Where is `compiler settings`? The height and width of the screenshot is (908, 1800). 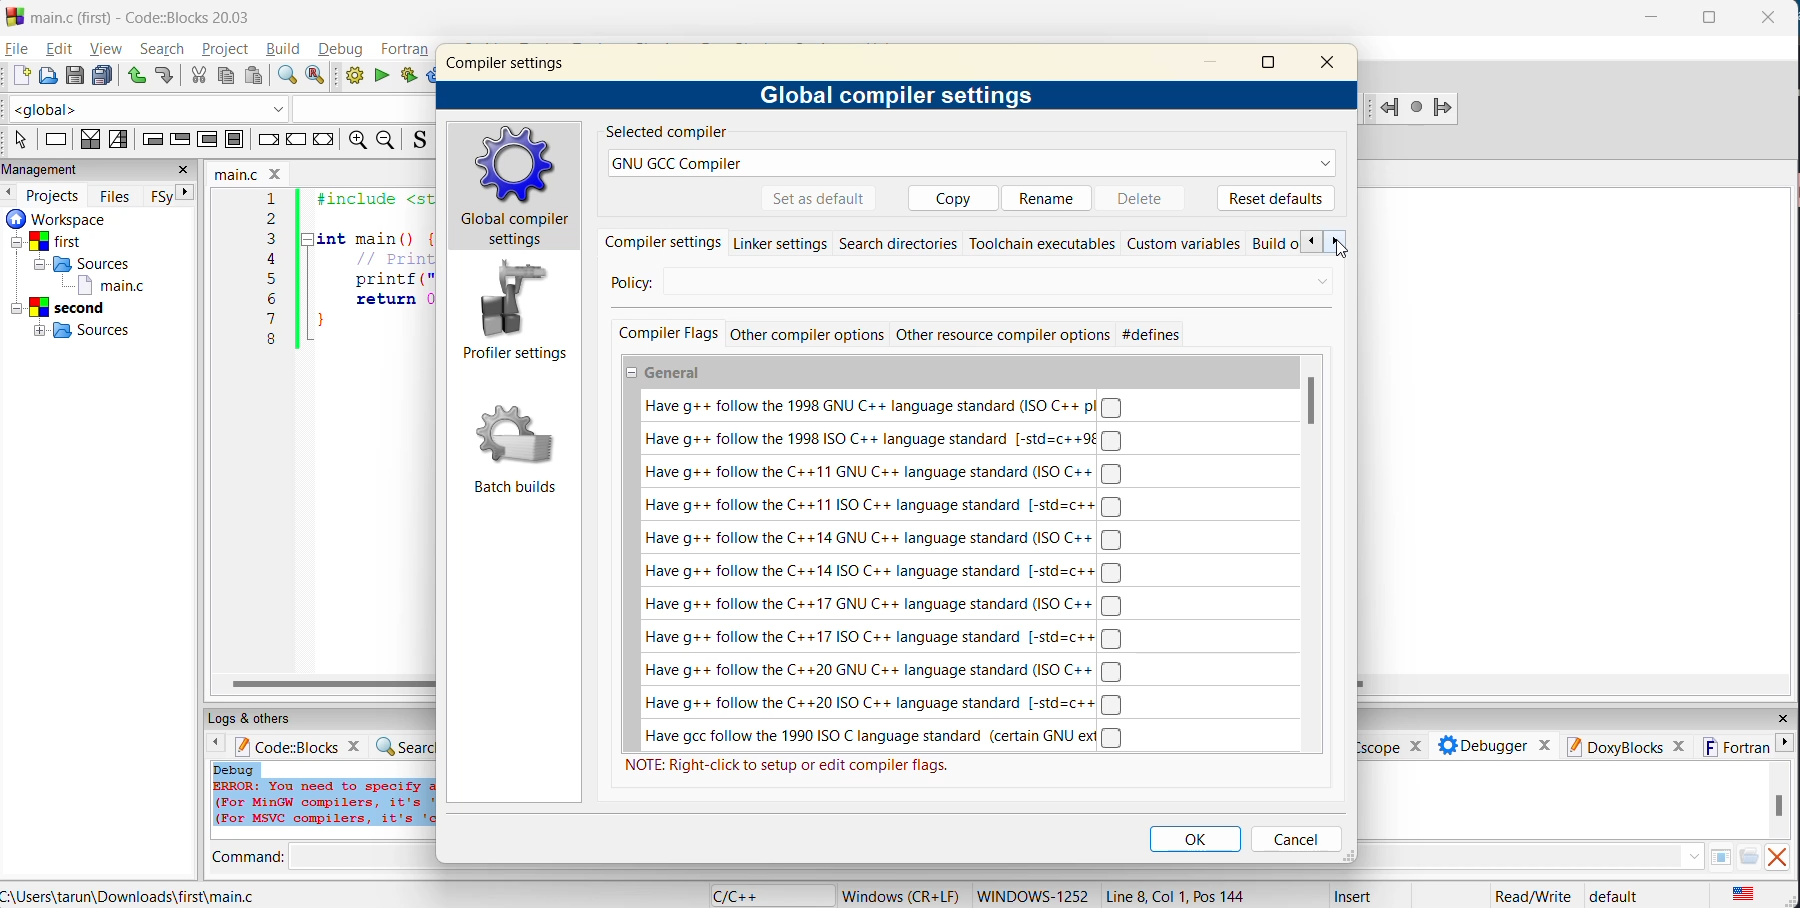
compiler settings is located at coordinates (513, 68).